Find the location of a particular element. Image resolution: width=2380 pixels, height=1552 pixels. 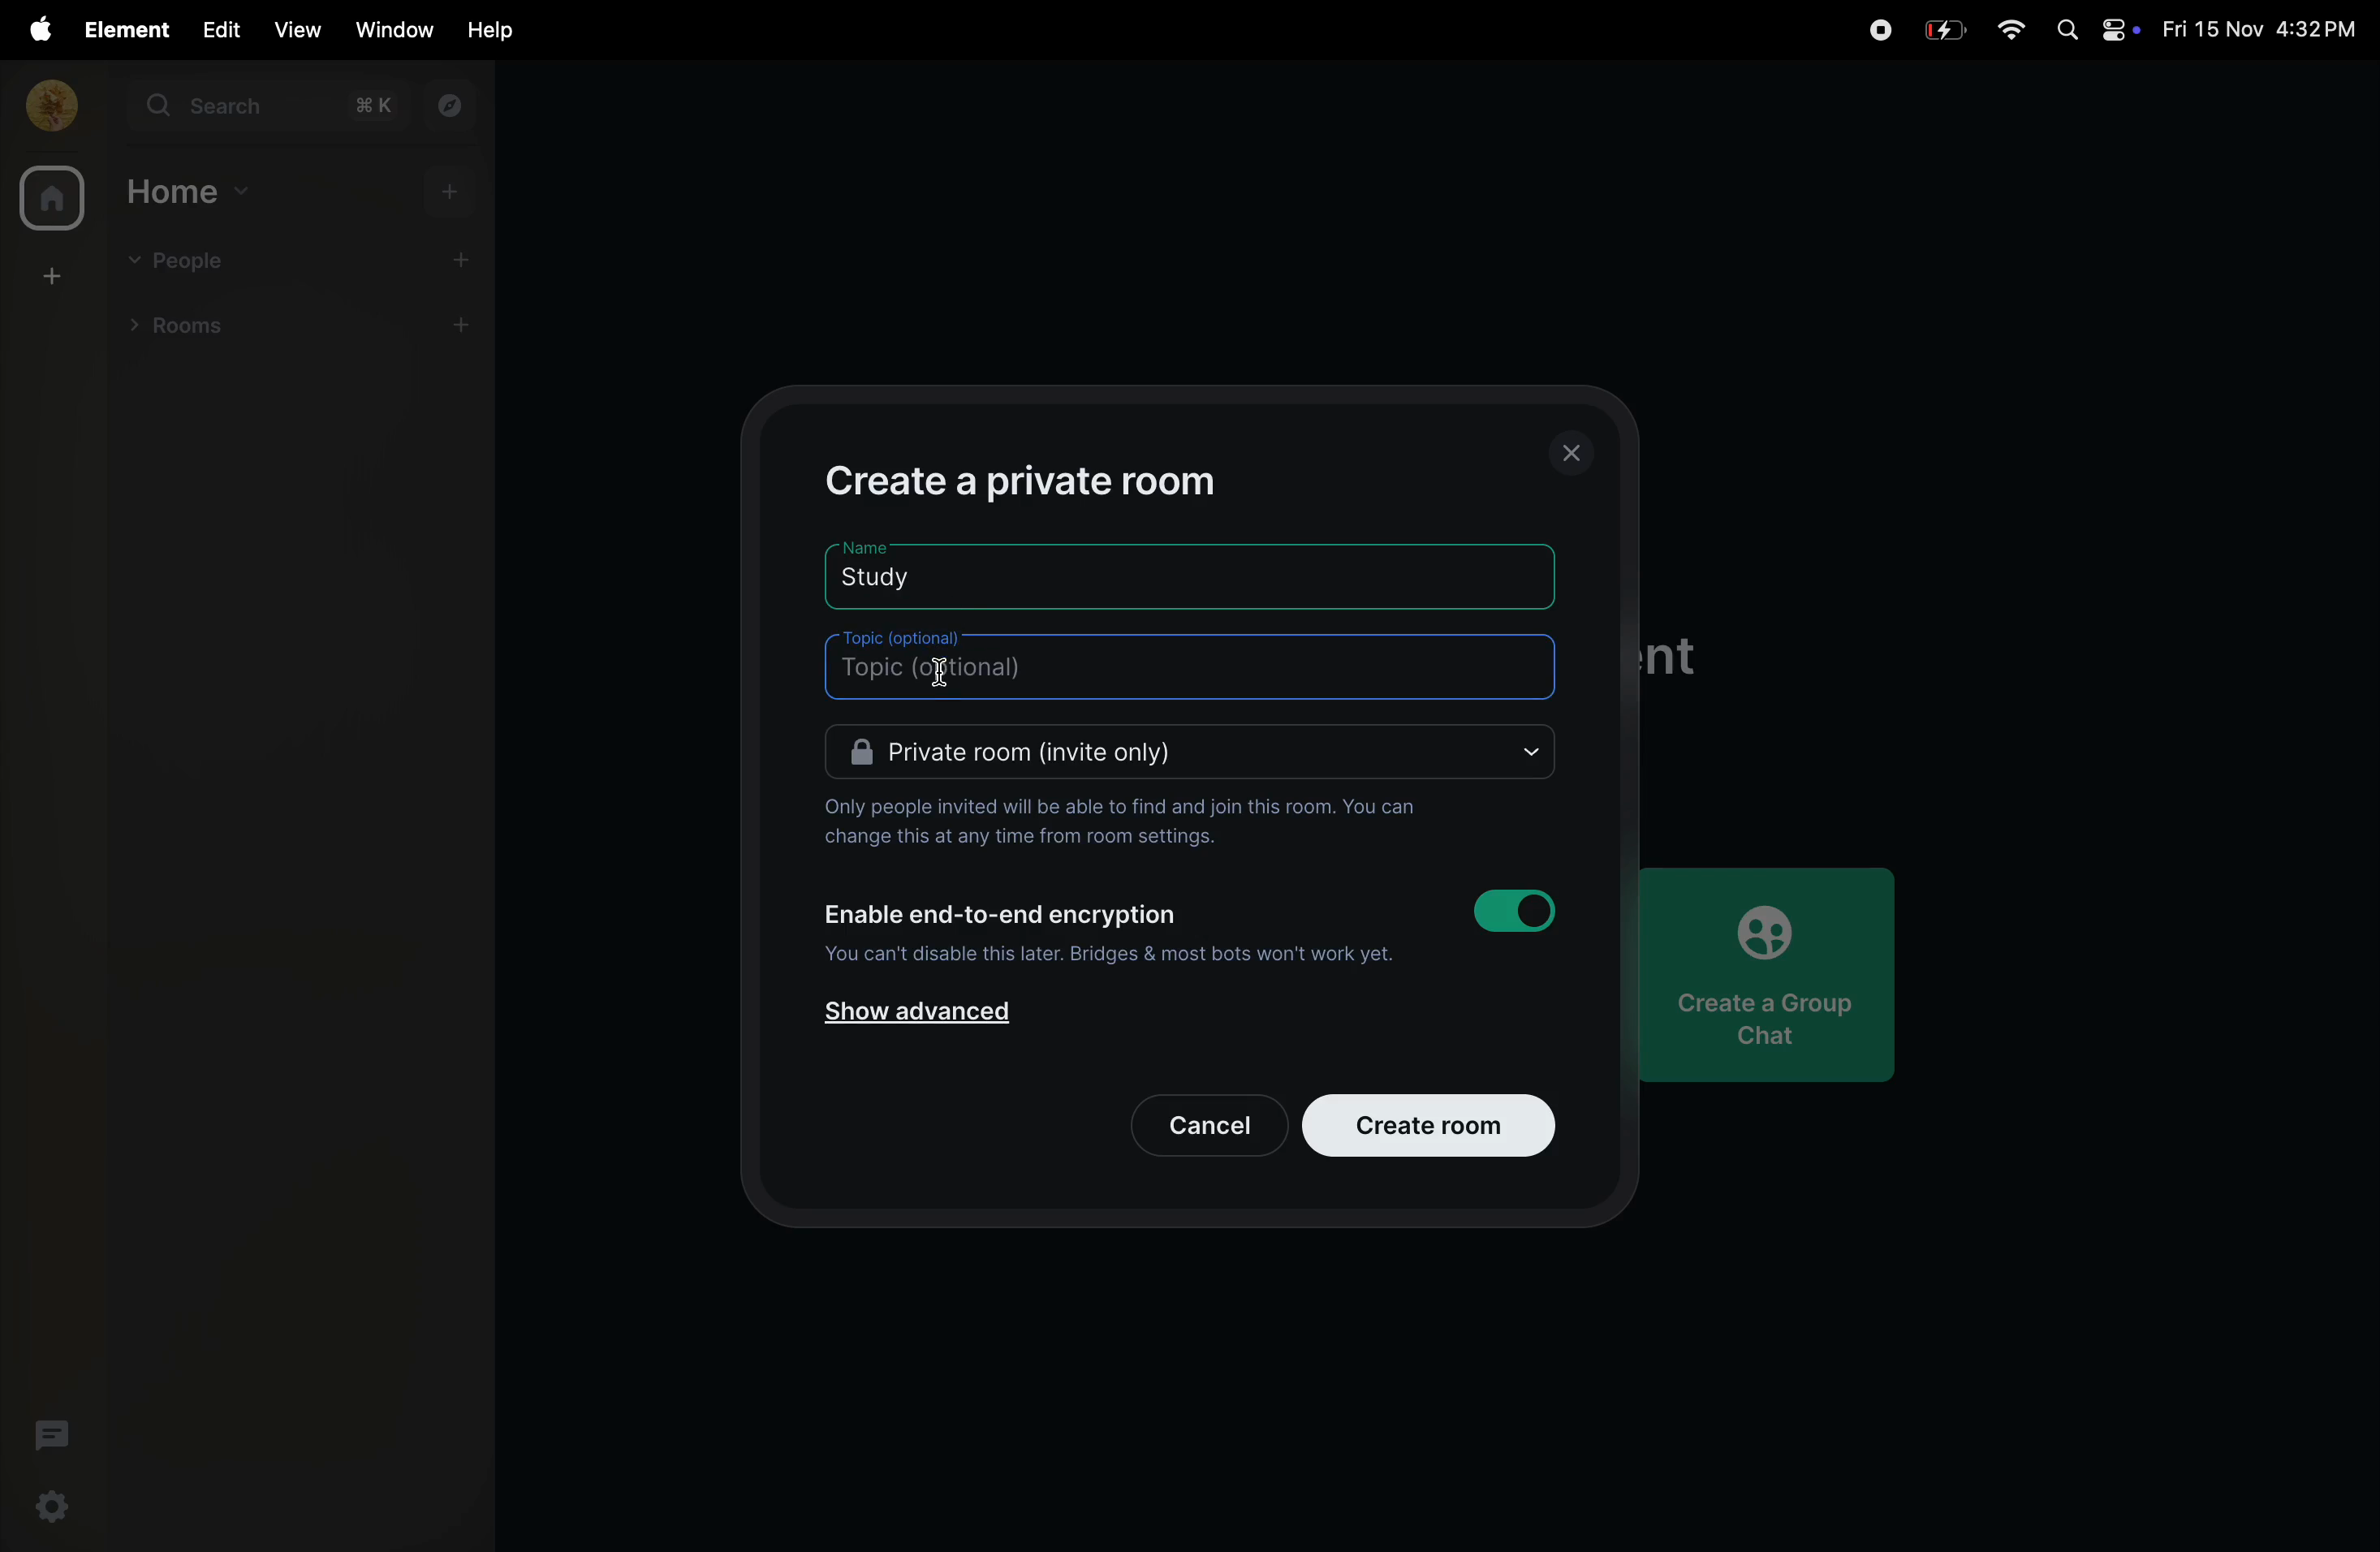

you cannot disabole it later is located at coordinates (1107, 958).